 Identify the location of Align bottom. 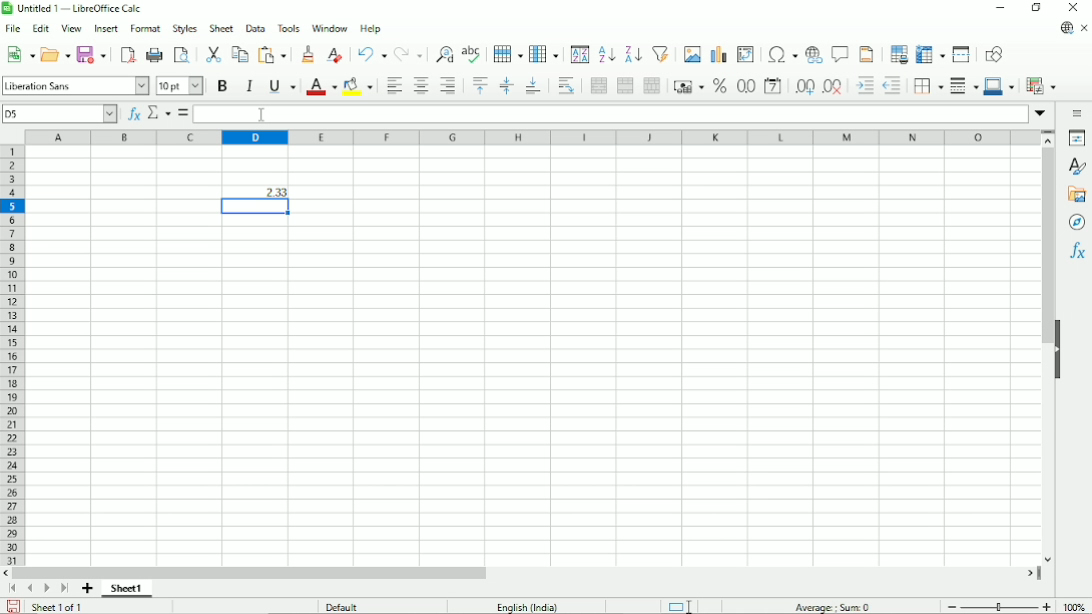
(534, 86).